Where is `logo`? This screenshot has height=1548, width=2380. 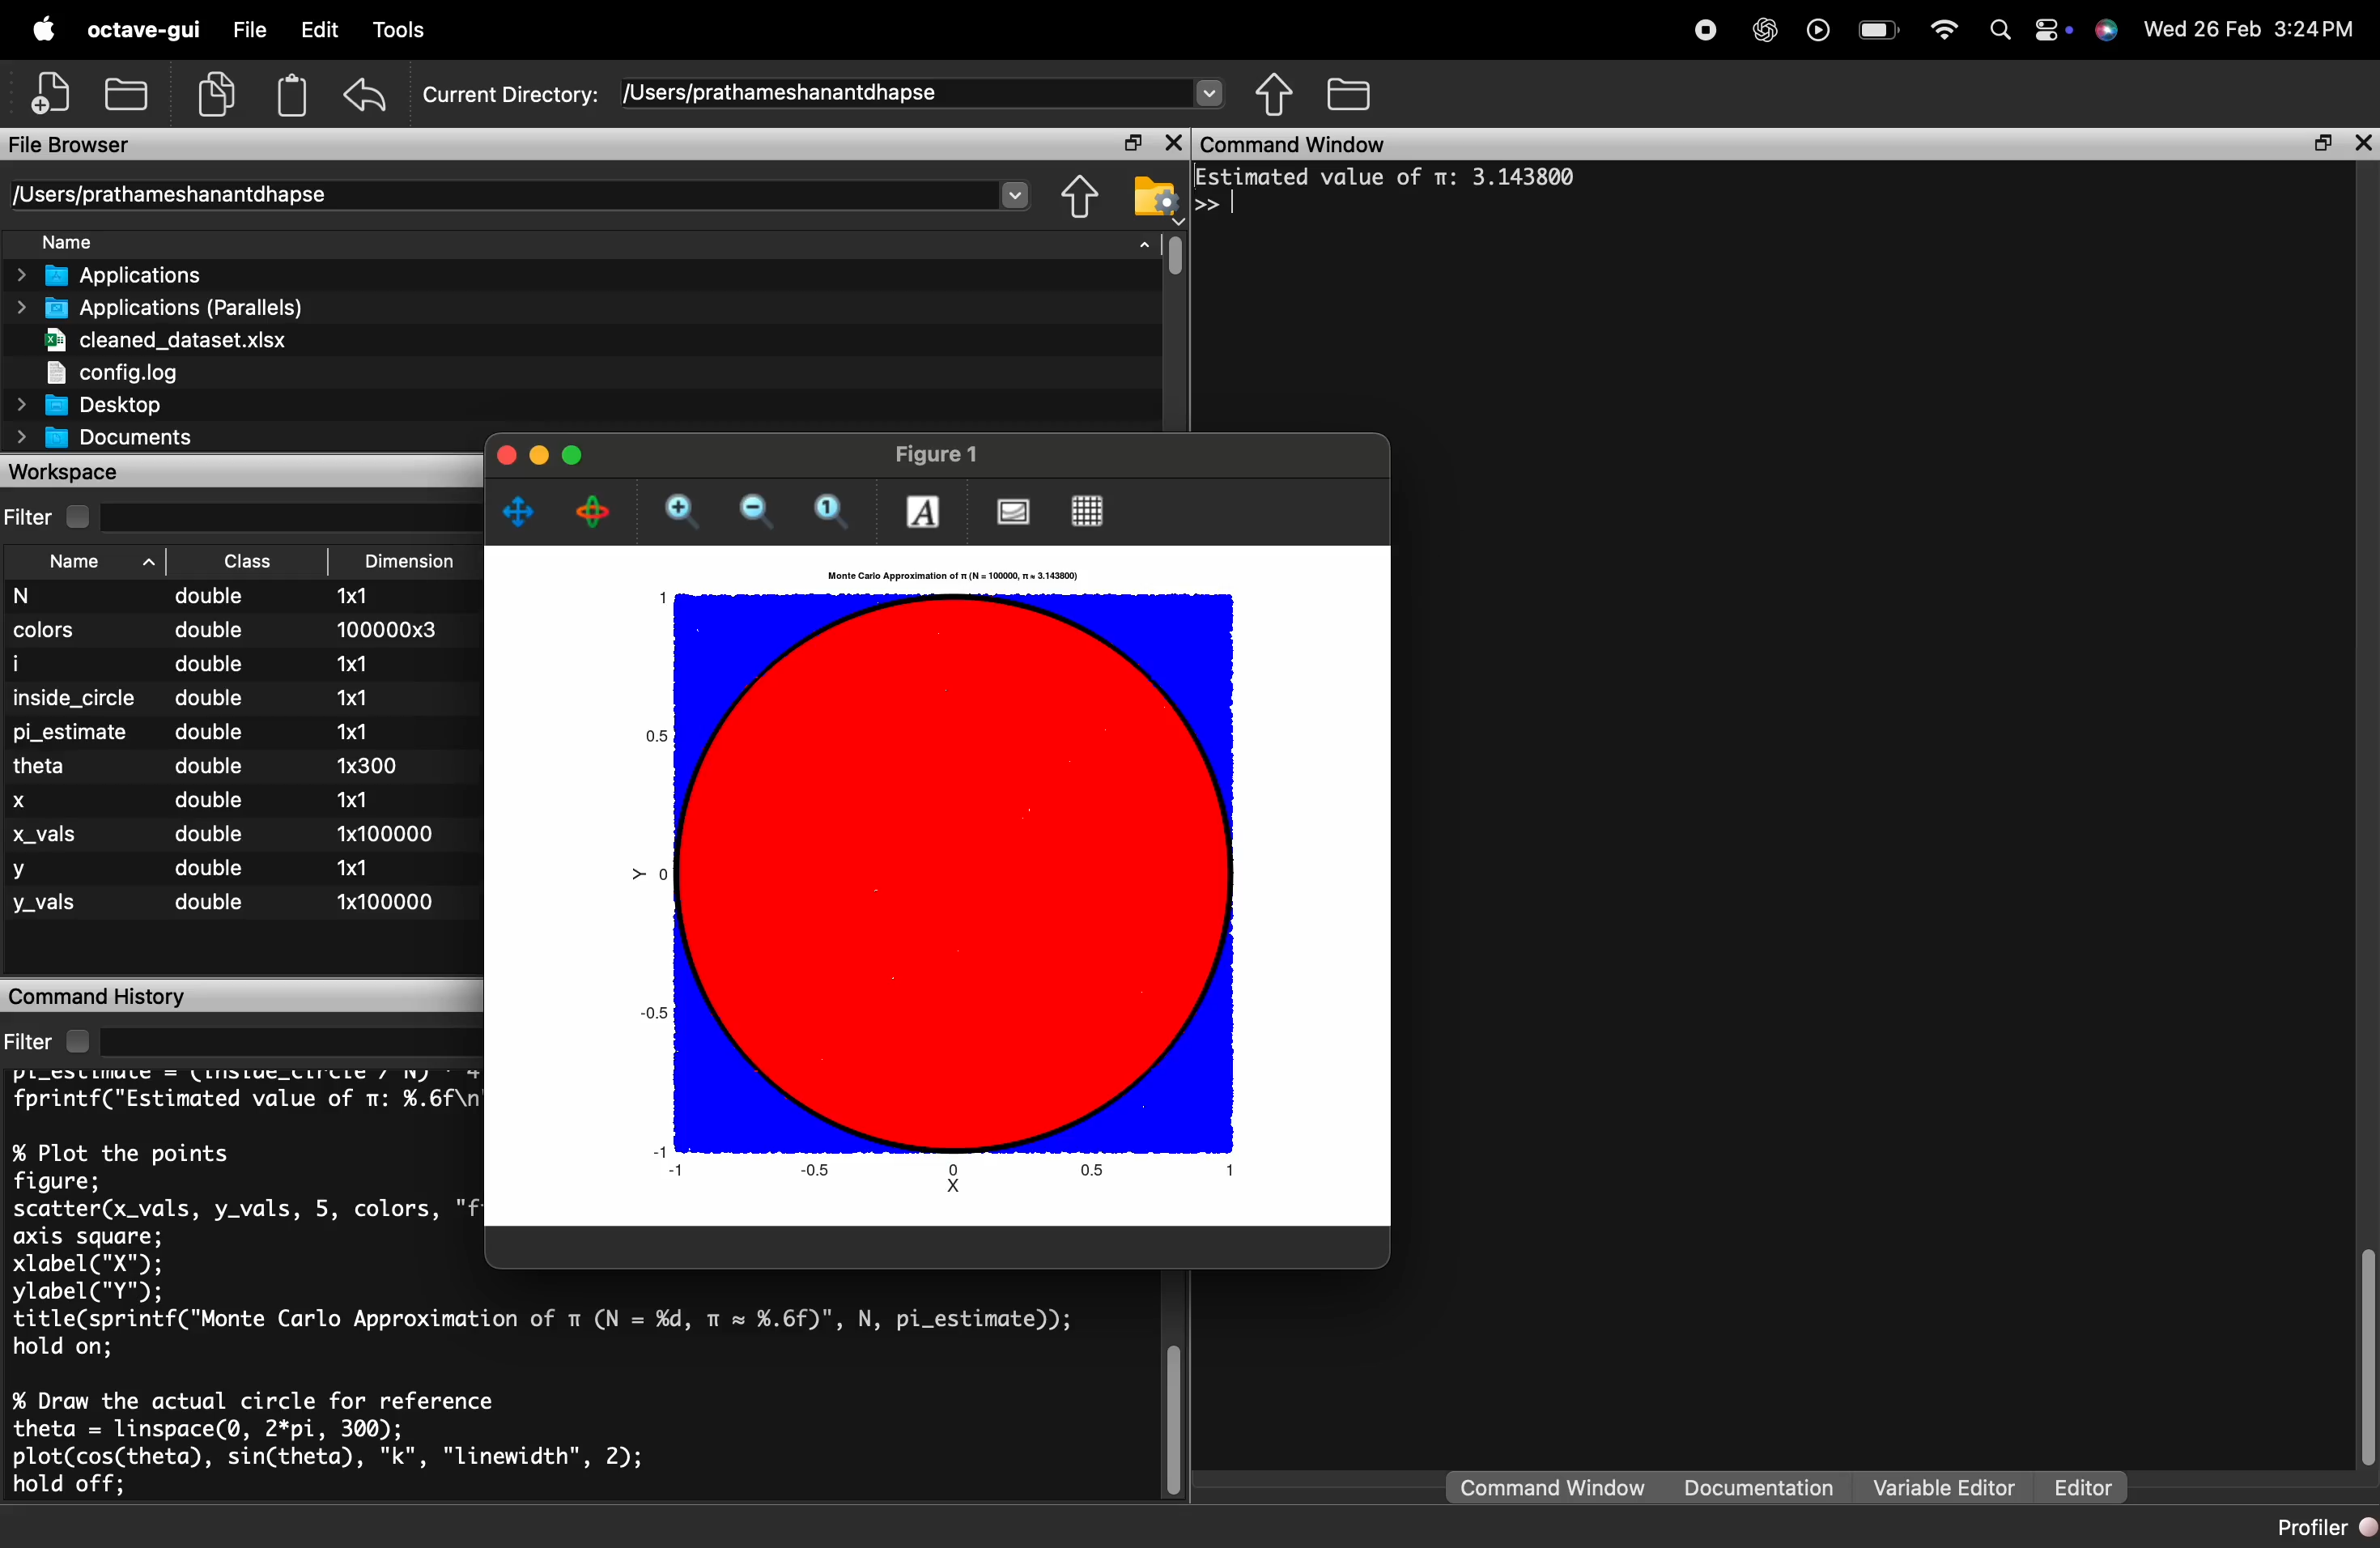 logo is located at coordinates (45, 31).